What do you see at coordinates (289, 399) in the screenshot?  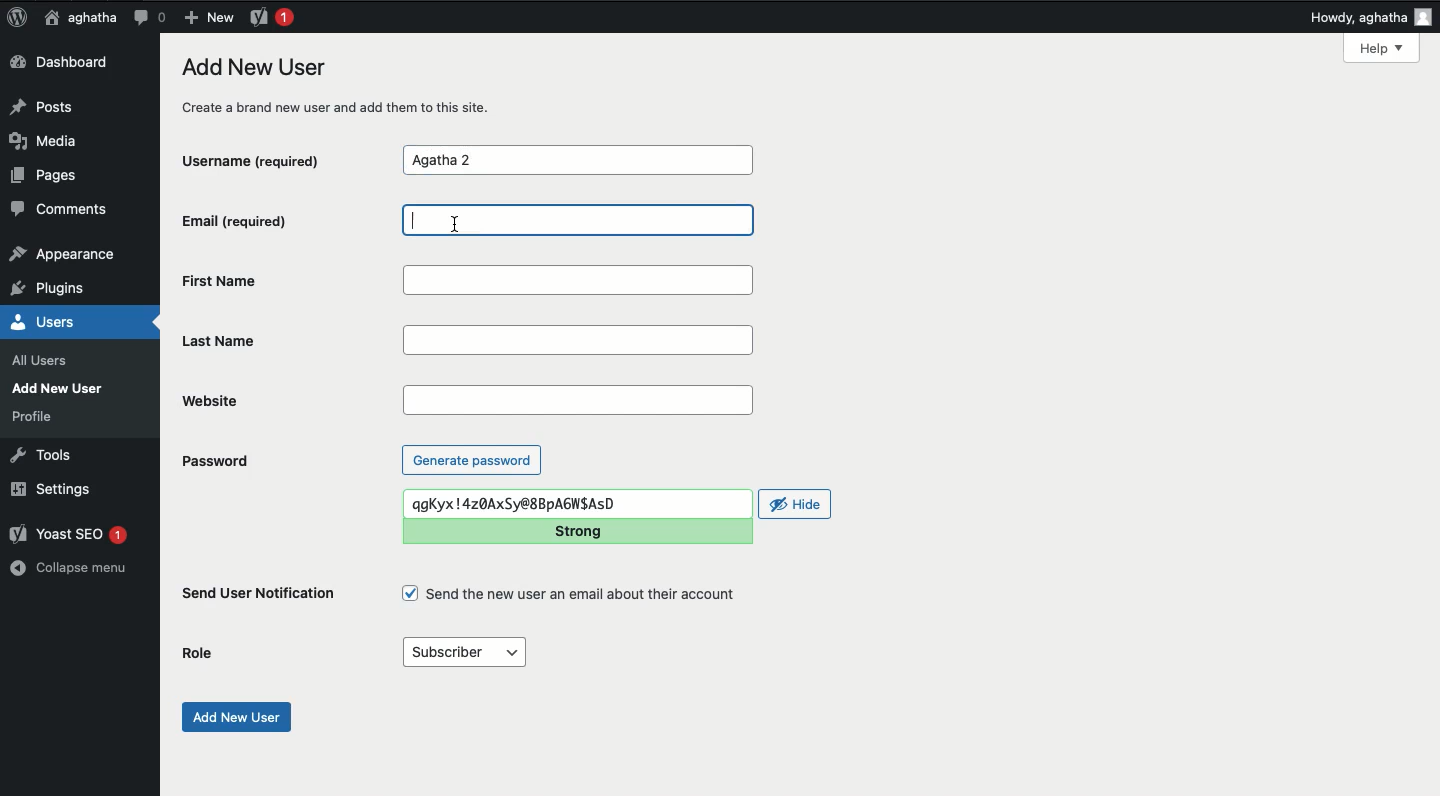 I see `Website` at bounding box center [289, 399].